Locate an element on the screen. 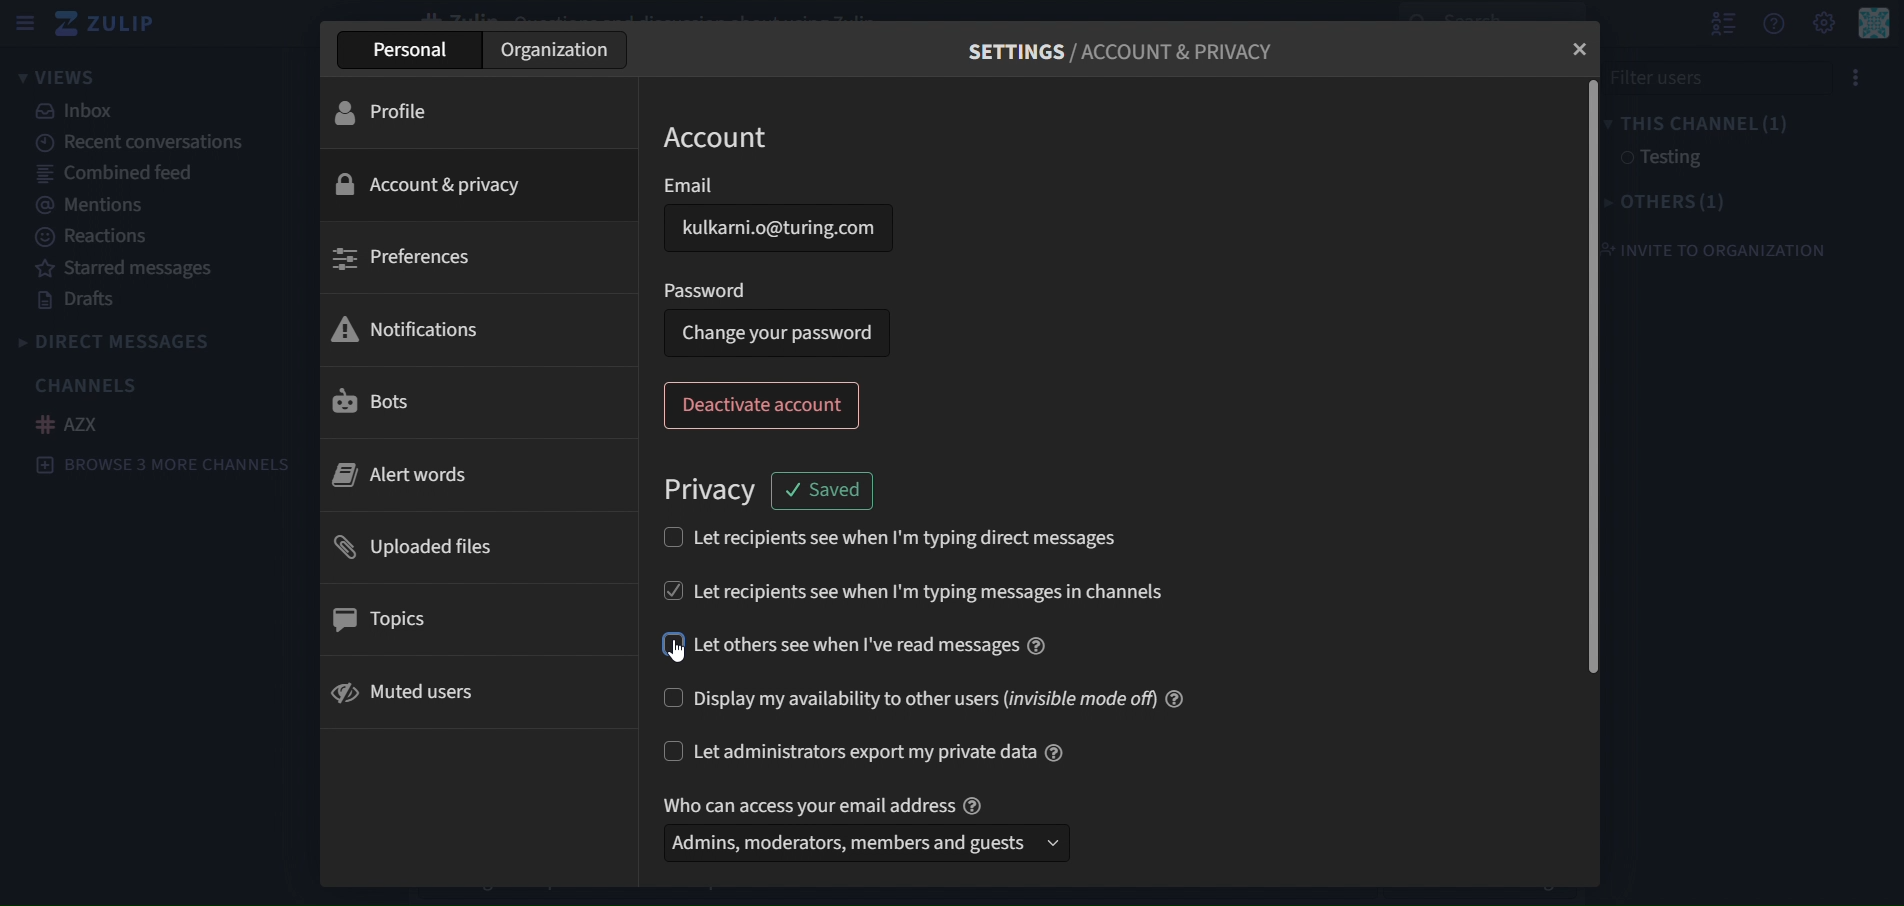 This screenshot has width=1904, height=906. close is located at coordinates (1582, 47).